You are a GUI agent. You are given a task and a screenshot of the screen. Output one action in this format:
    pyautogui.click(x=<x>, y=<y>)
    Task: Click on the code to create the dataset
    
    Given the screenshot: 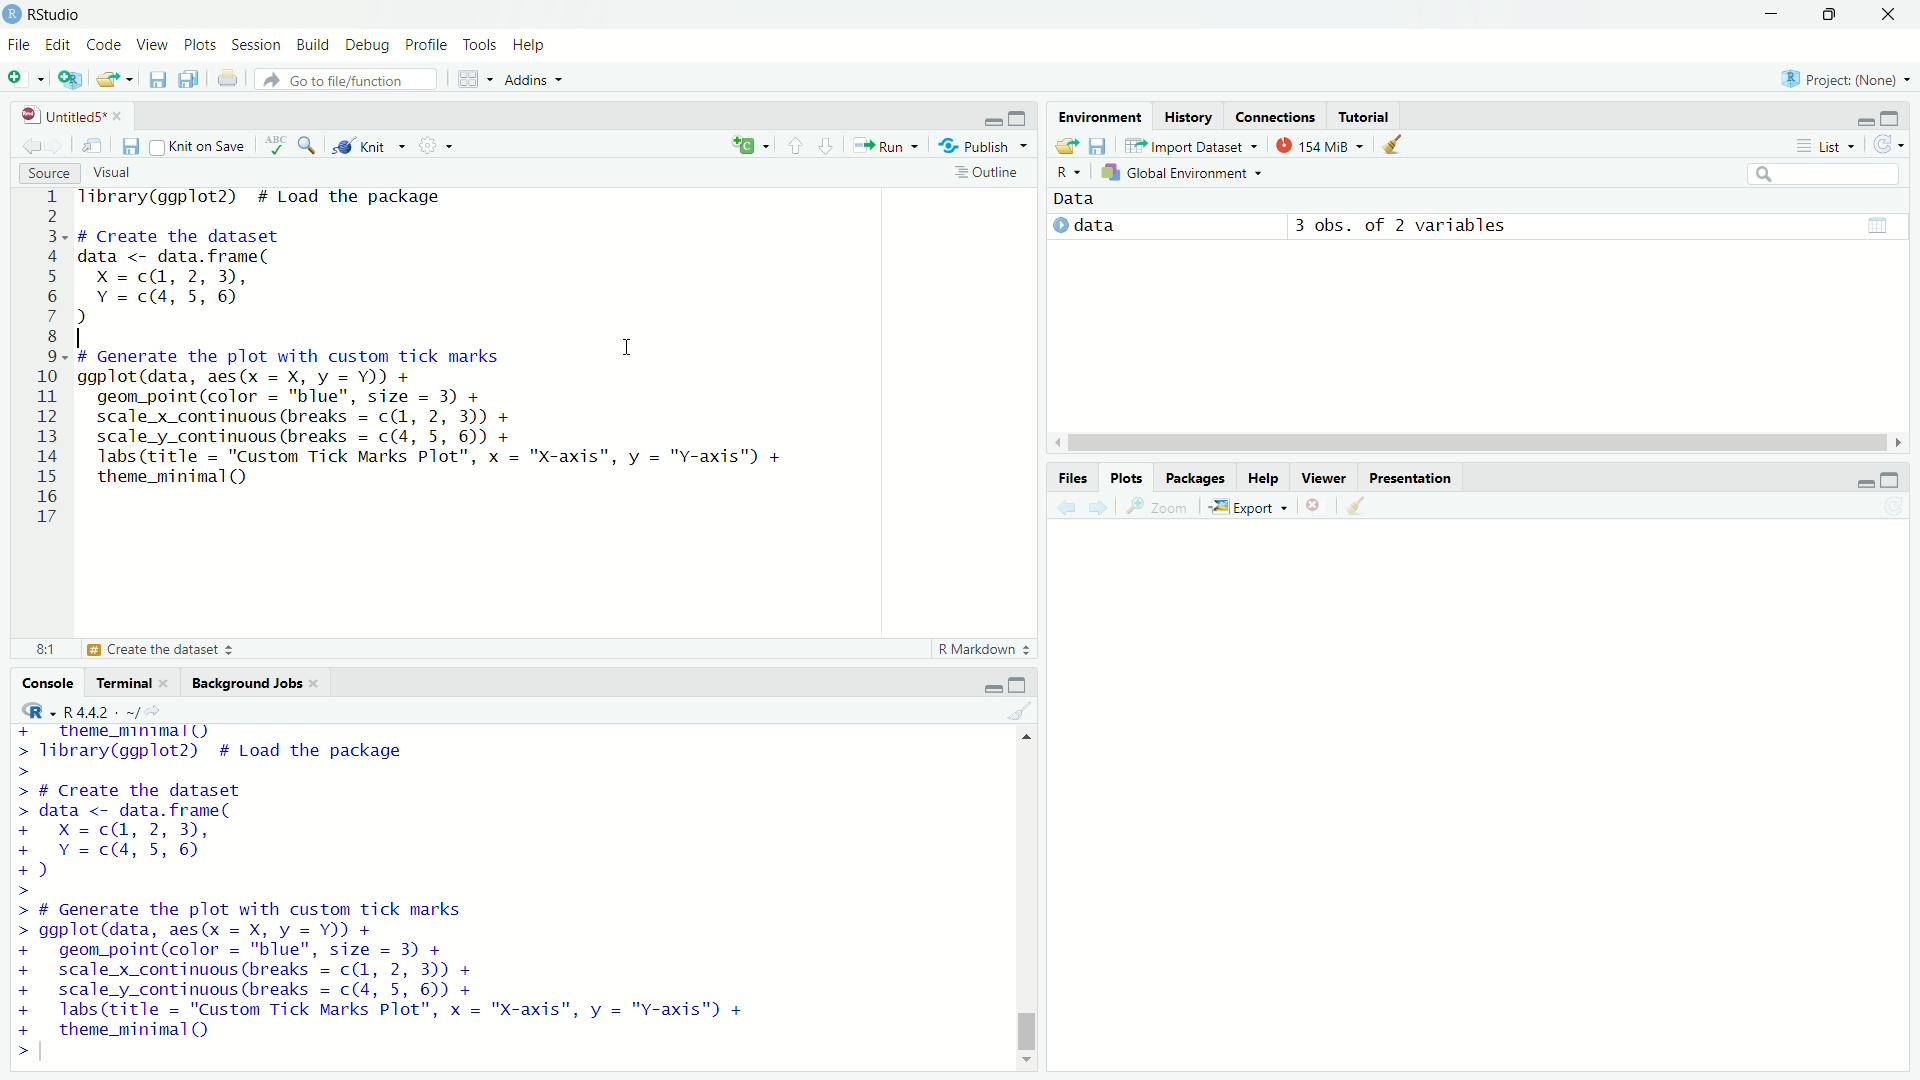 What is the action you would take?
    pyautogui.click(x=179, y=832)
    